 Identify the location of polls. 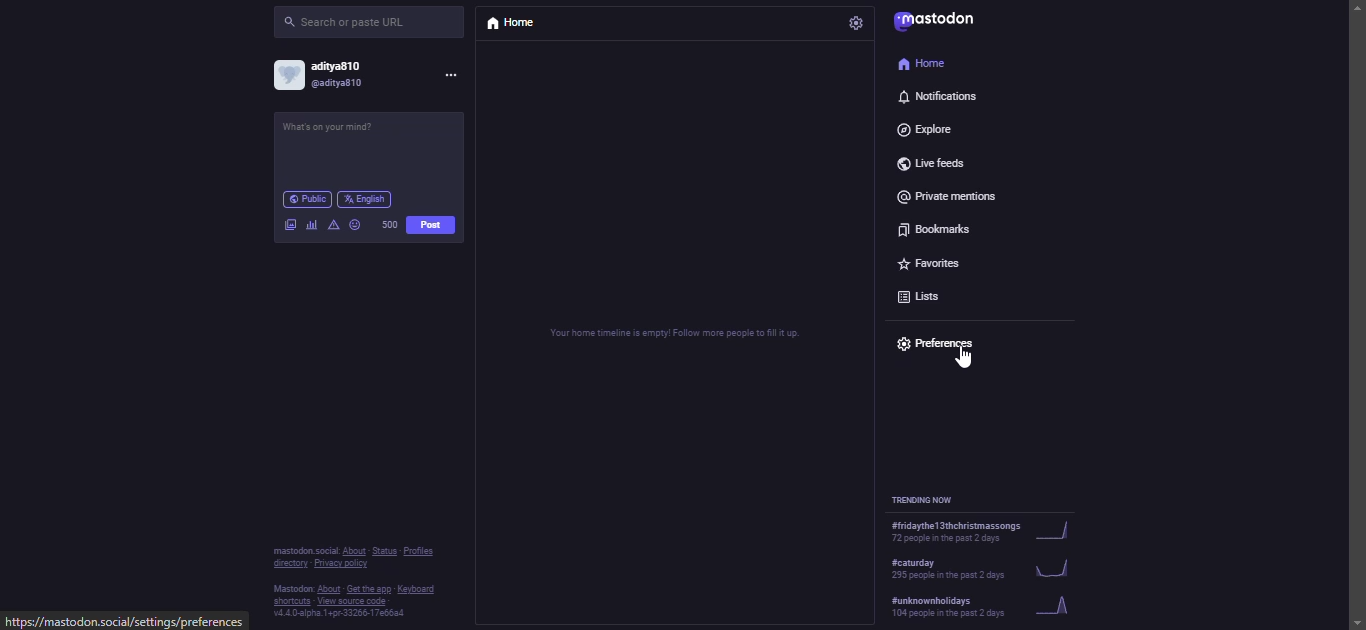
(311, 225).